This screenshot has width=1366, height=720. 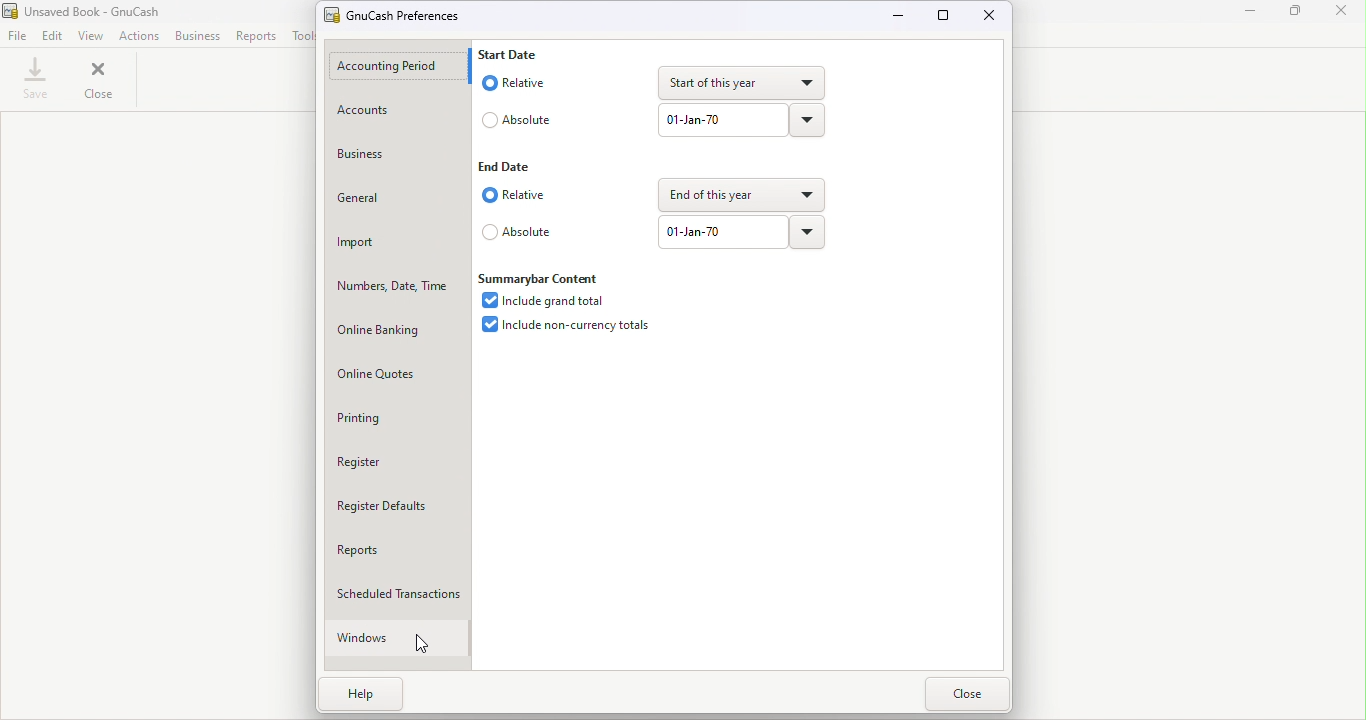 I want to click on Close, so click(x=1341, y=12).